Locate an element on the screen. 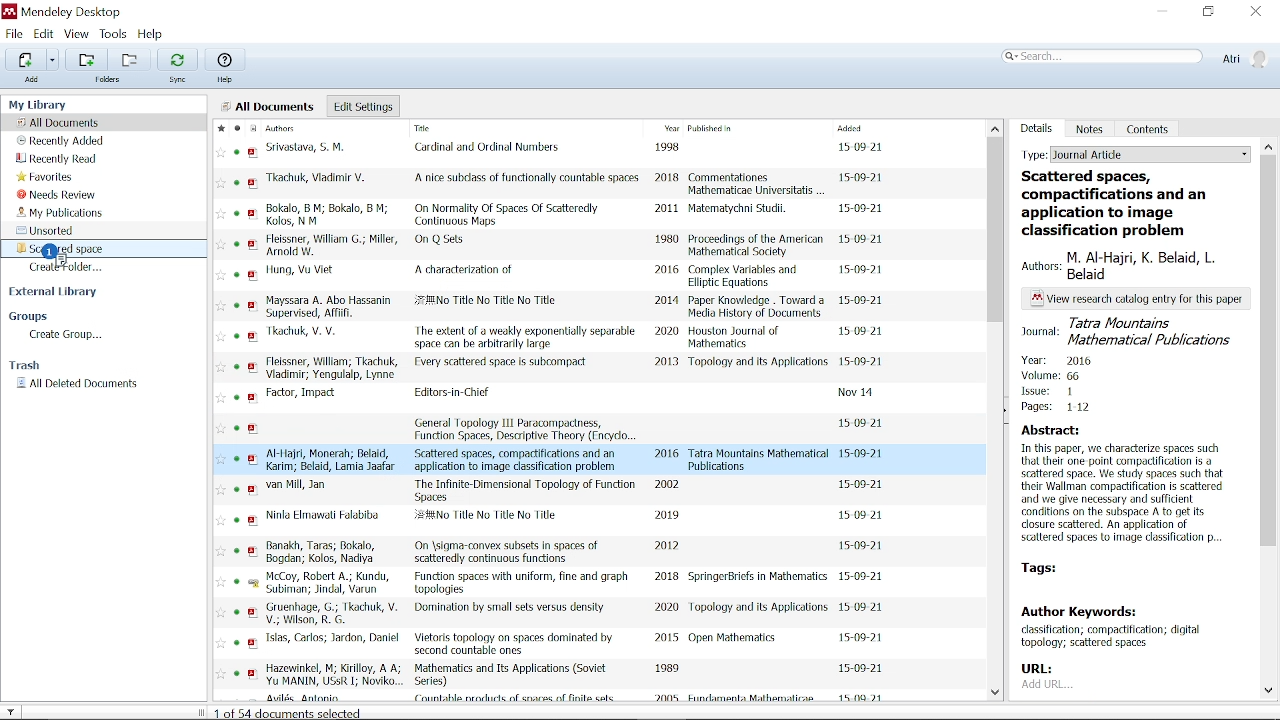  Published in is located at coordinates (747, 130).